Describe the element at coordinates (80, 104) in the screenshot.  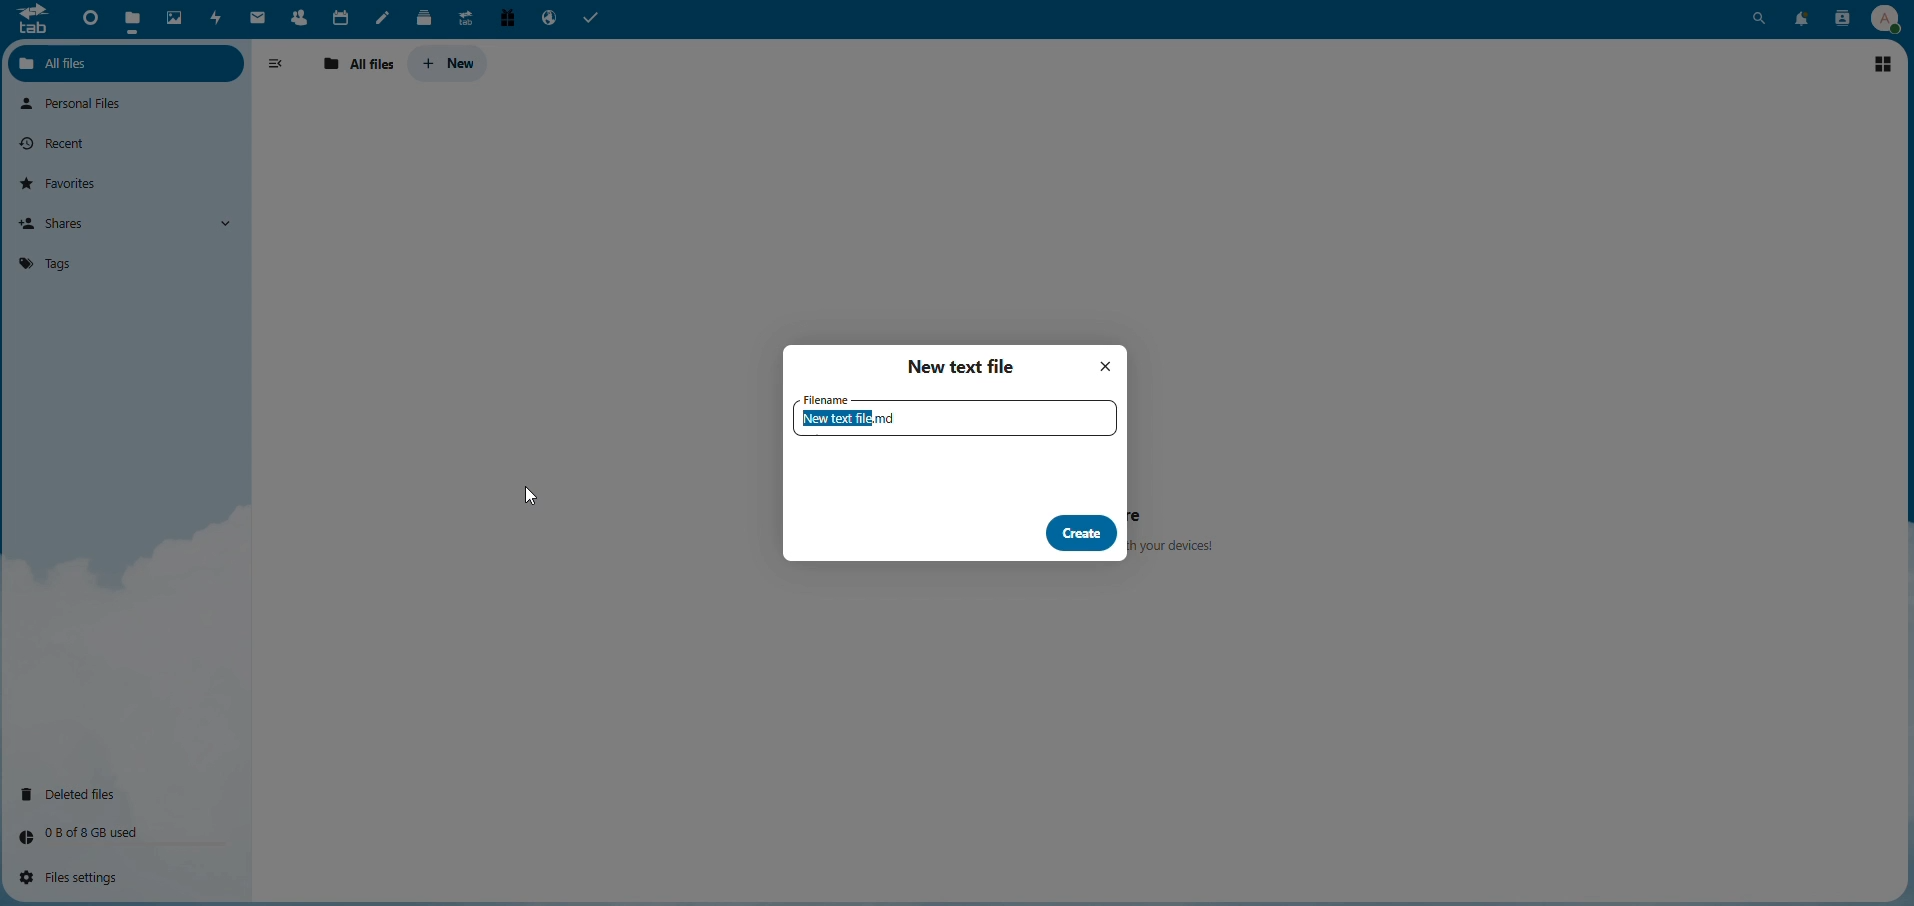
I see `Personal Files` at that location.